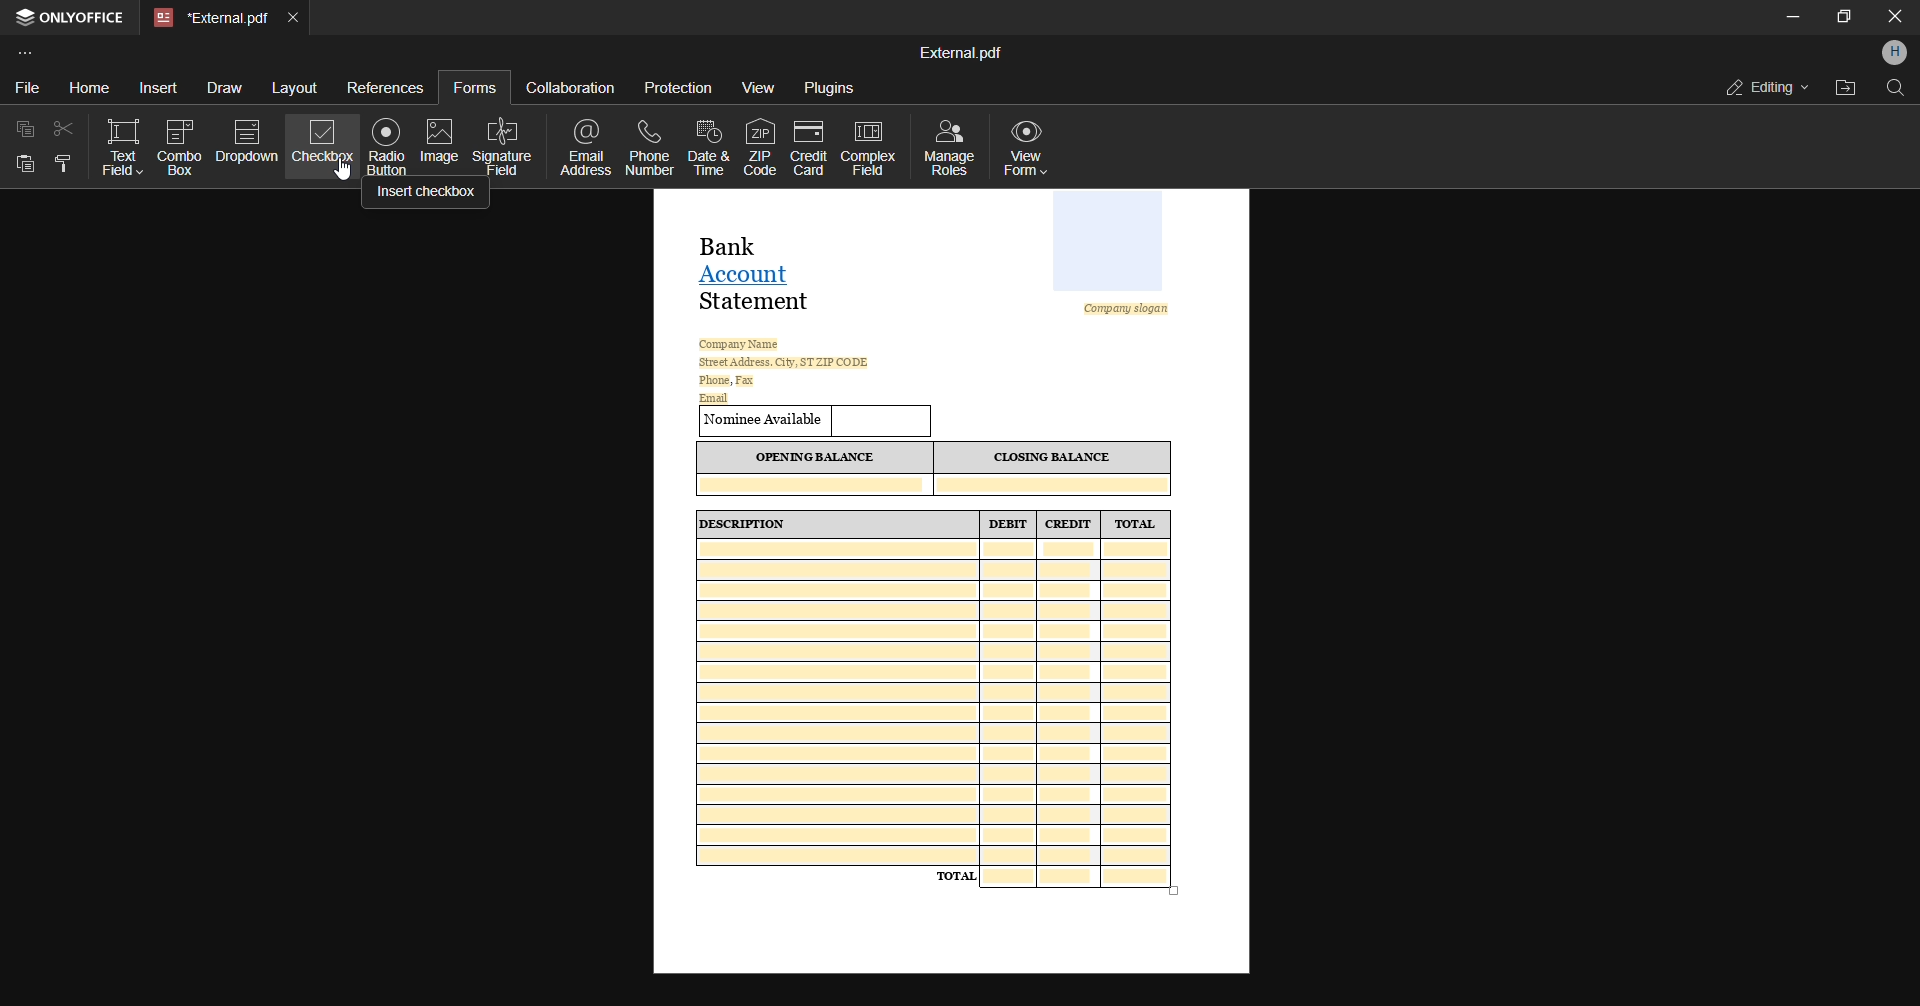  Describe the element at coordinates (504, 146) in the screenshot. I see `signature field` at that location.